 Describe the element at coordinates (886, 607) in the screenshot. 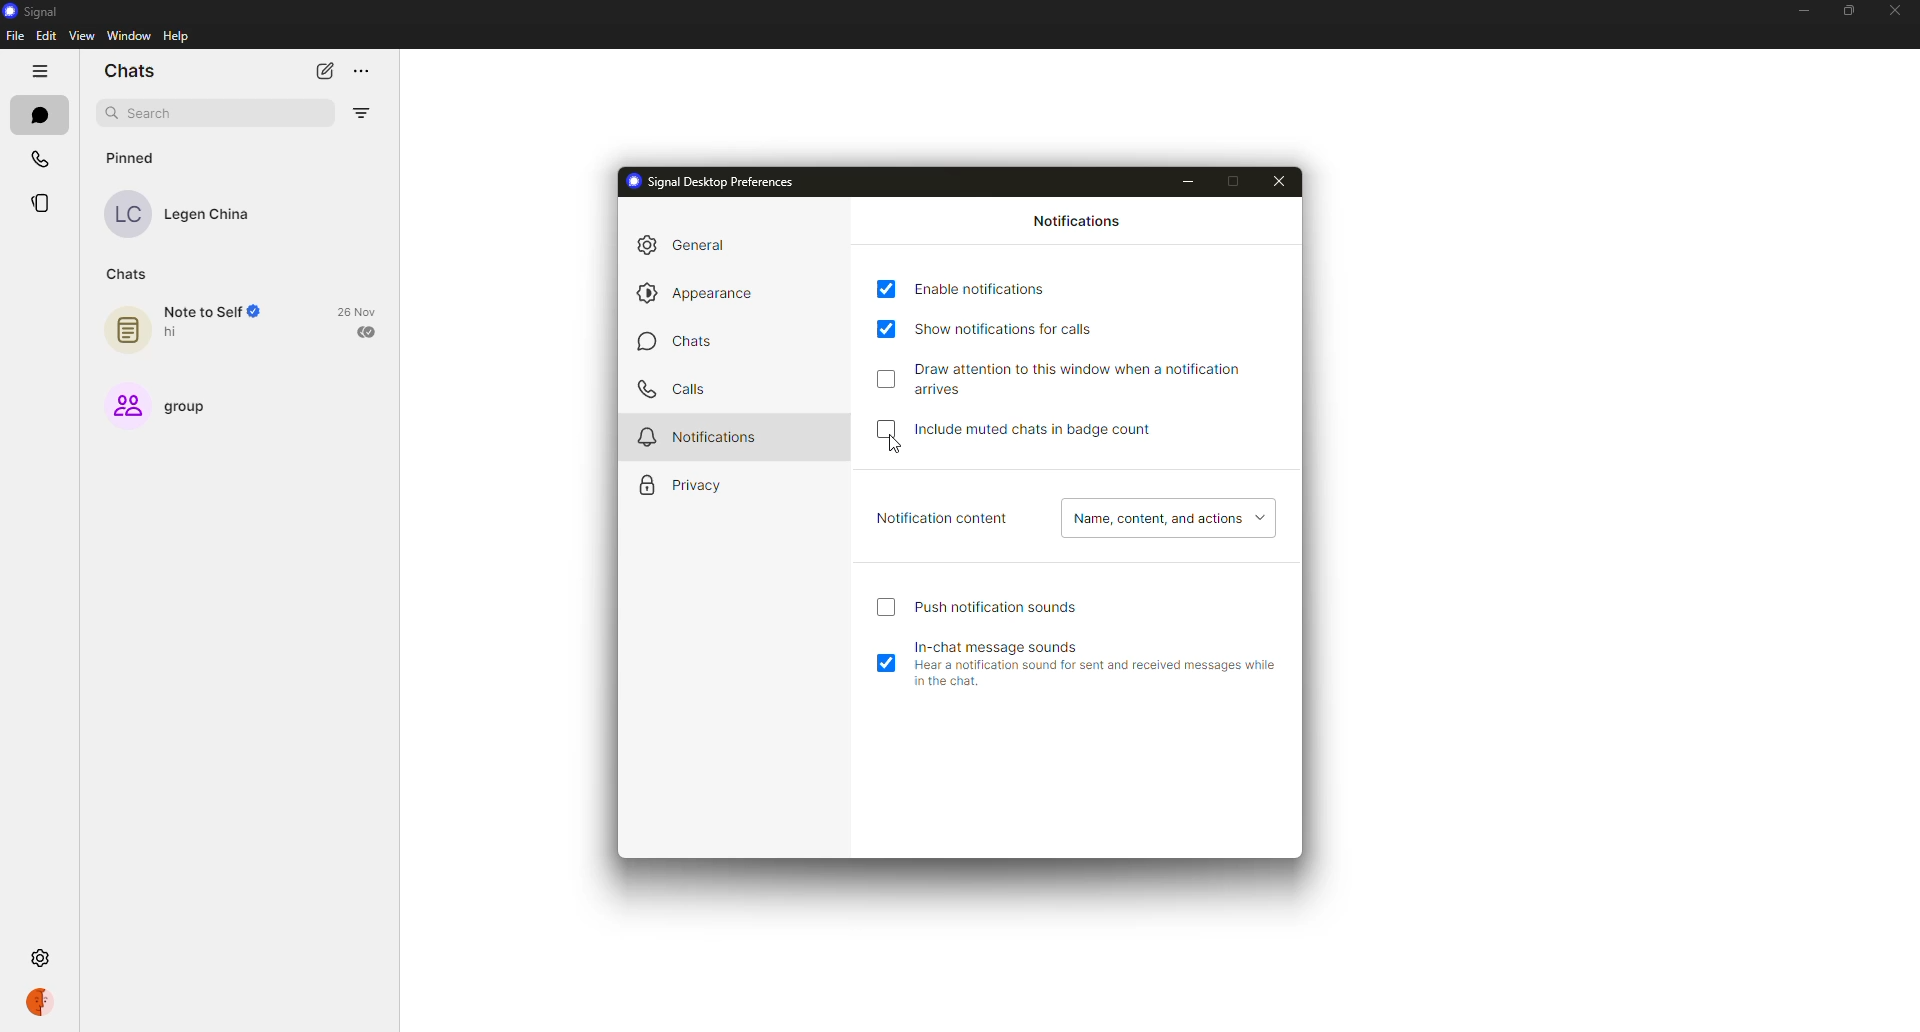

I see `click to enable` at that location.